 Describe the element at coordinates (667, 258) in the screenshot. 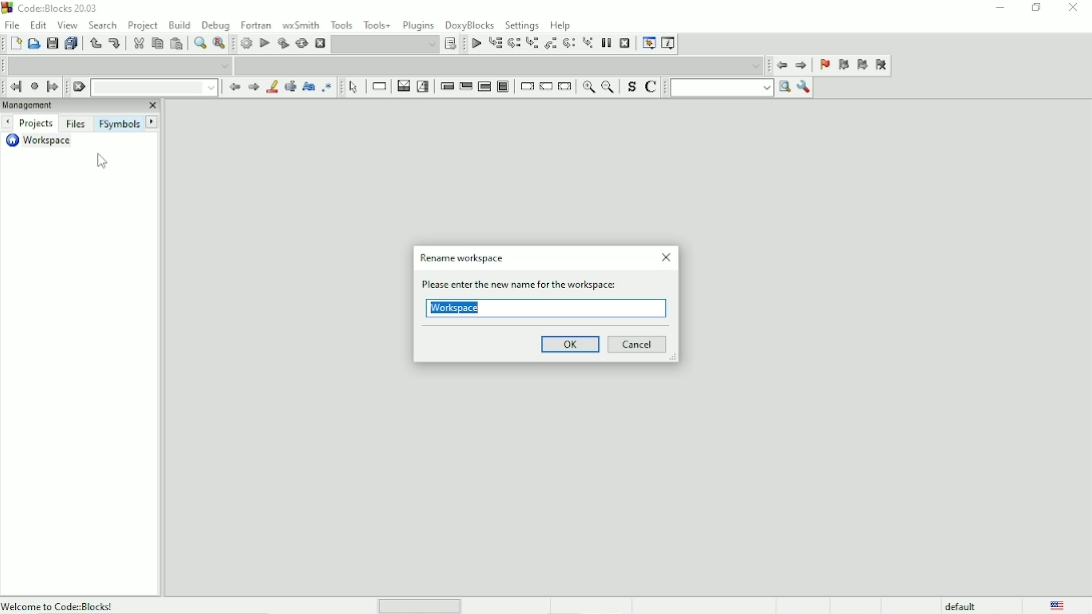

I see `Close` at that location.